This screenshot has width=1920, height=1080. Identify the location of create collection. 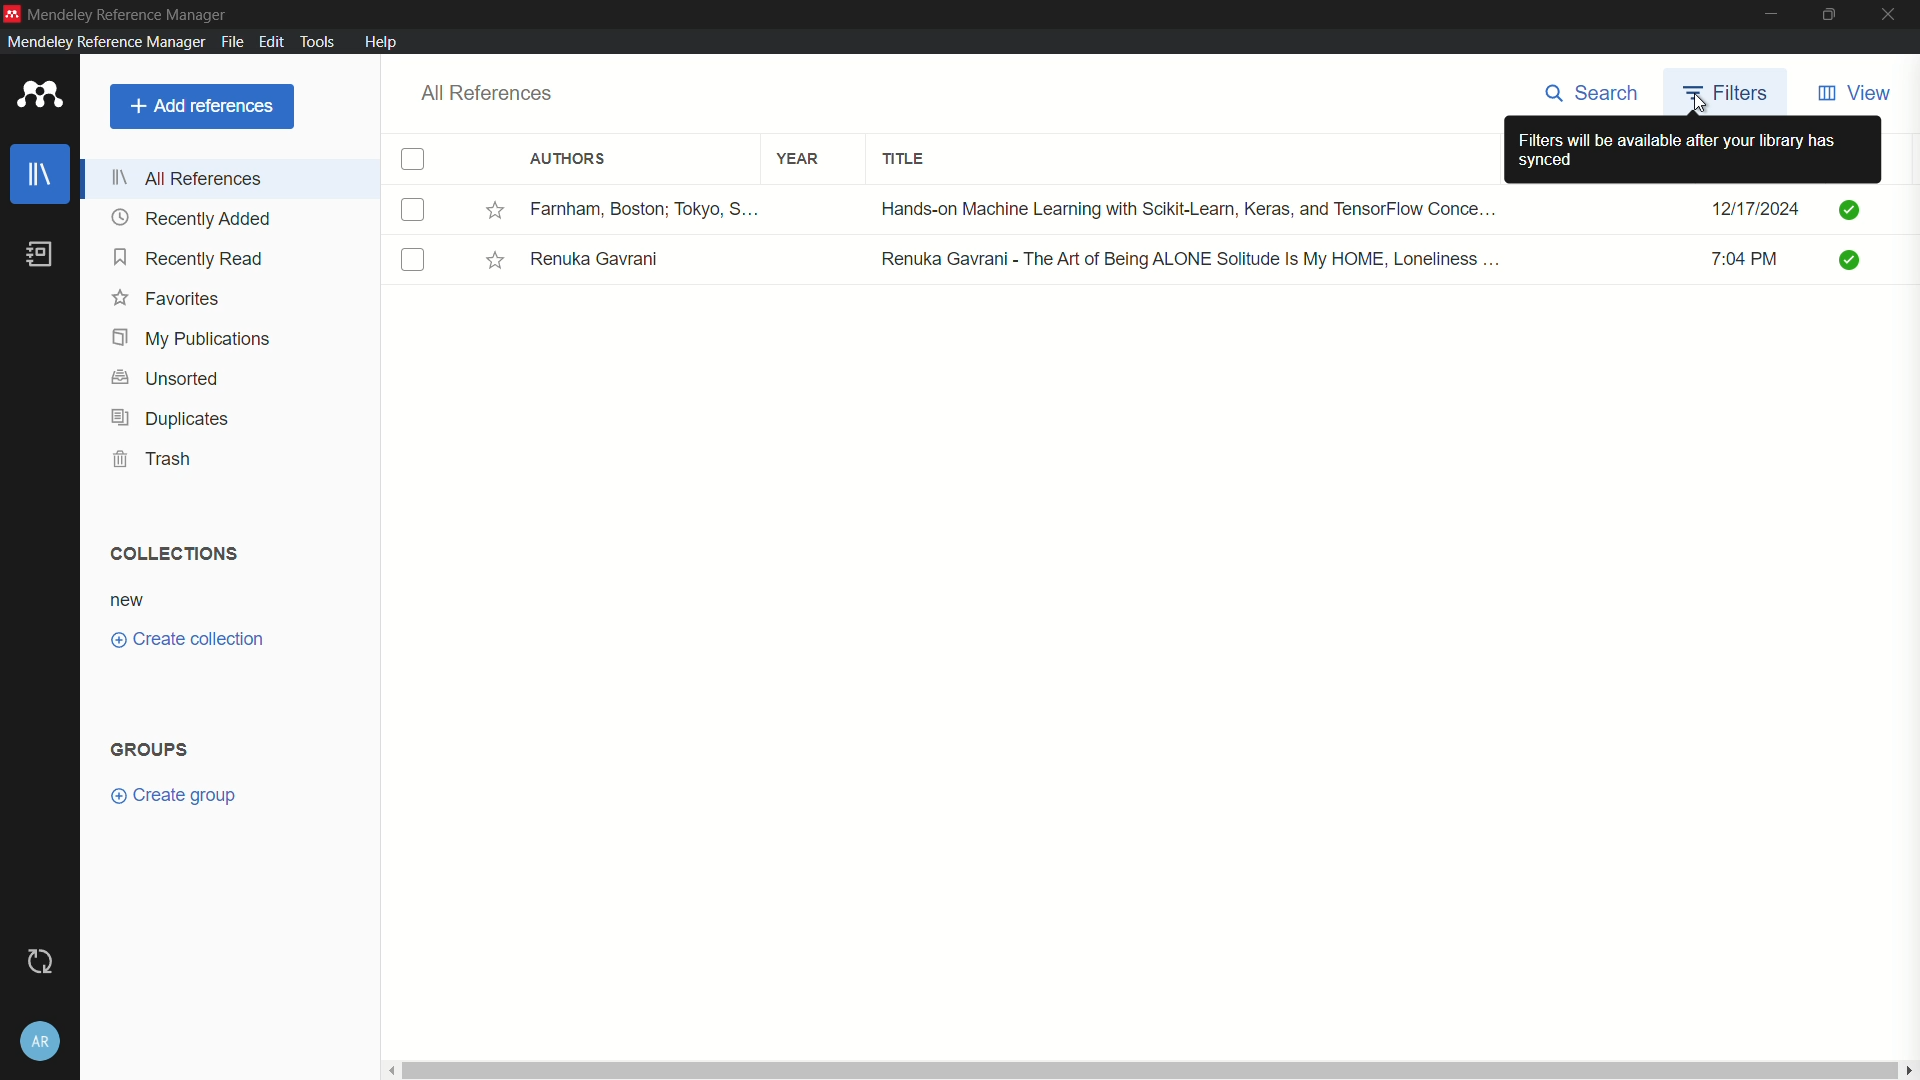
(188, 638).